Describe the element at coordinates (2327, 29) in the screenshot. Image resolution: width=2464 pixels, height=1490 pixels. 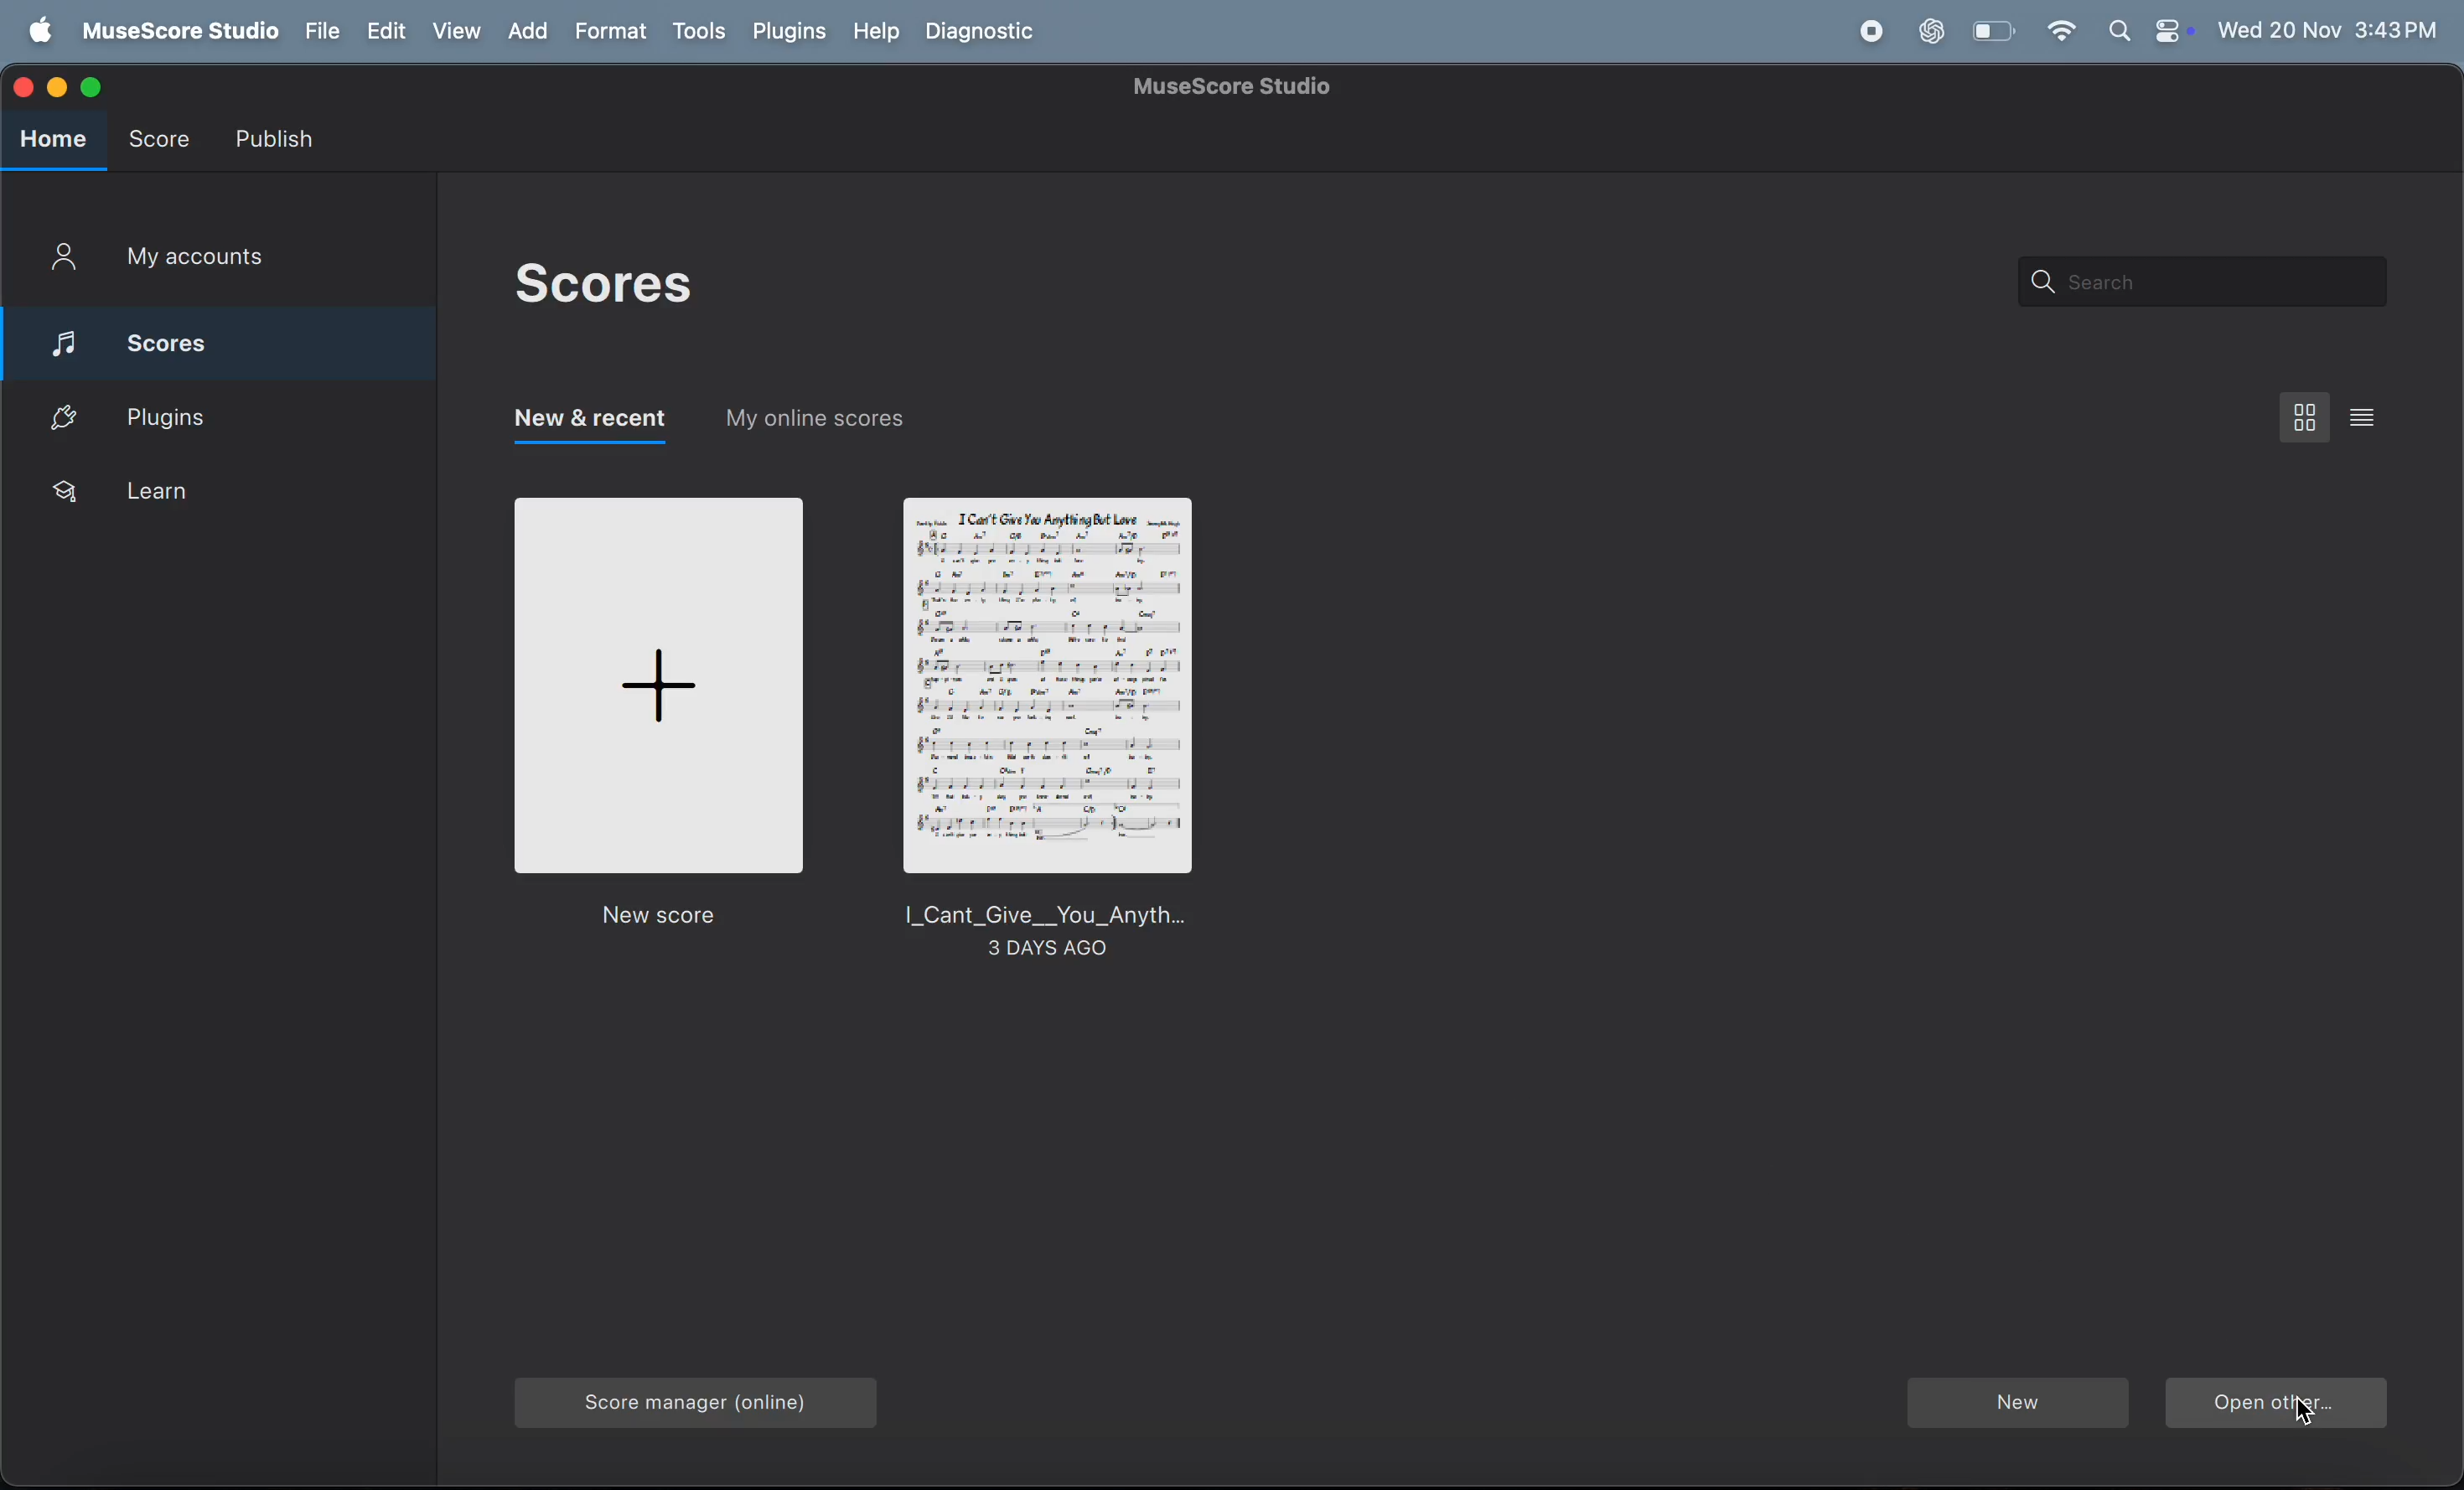
I see `time and date` at that location.